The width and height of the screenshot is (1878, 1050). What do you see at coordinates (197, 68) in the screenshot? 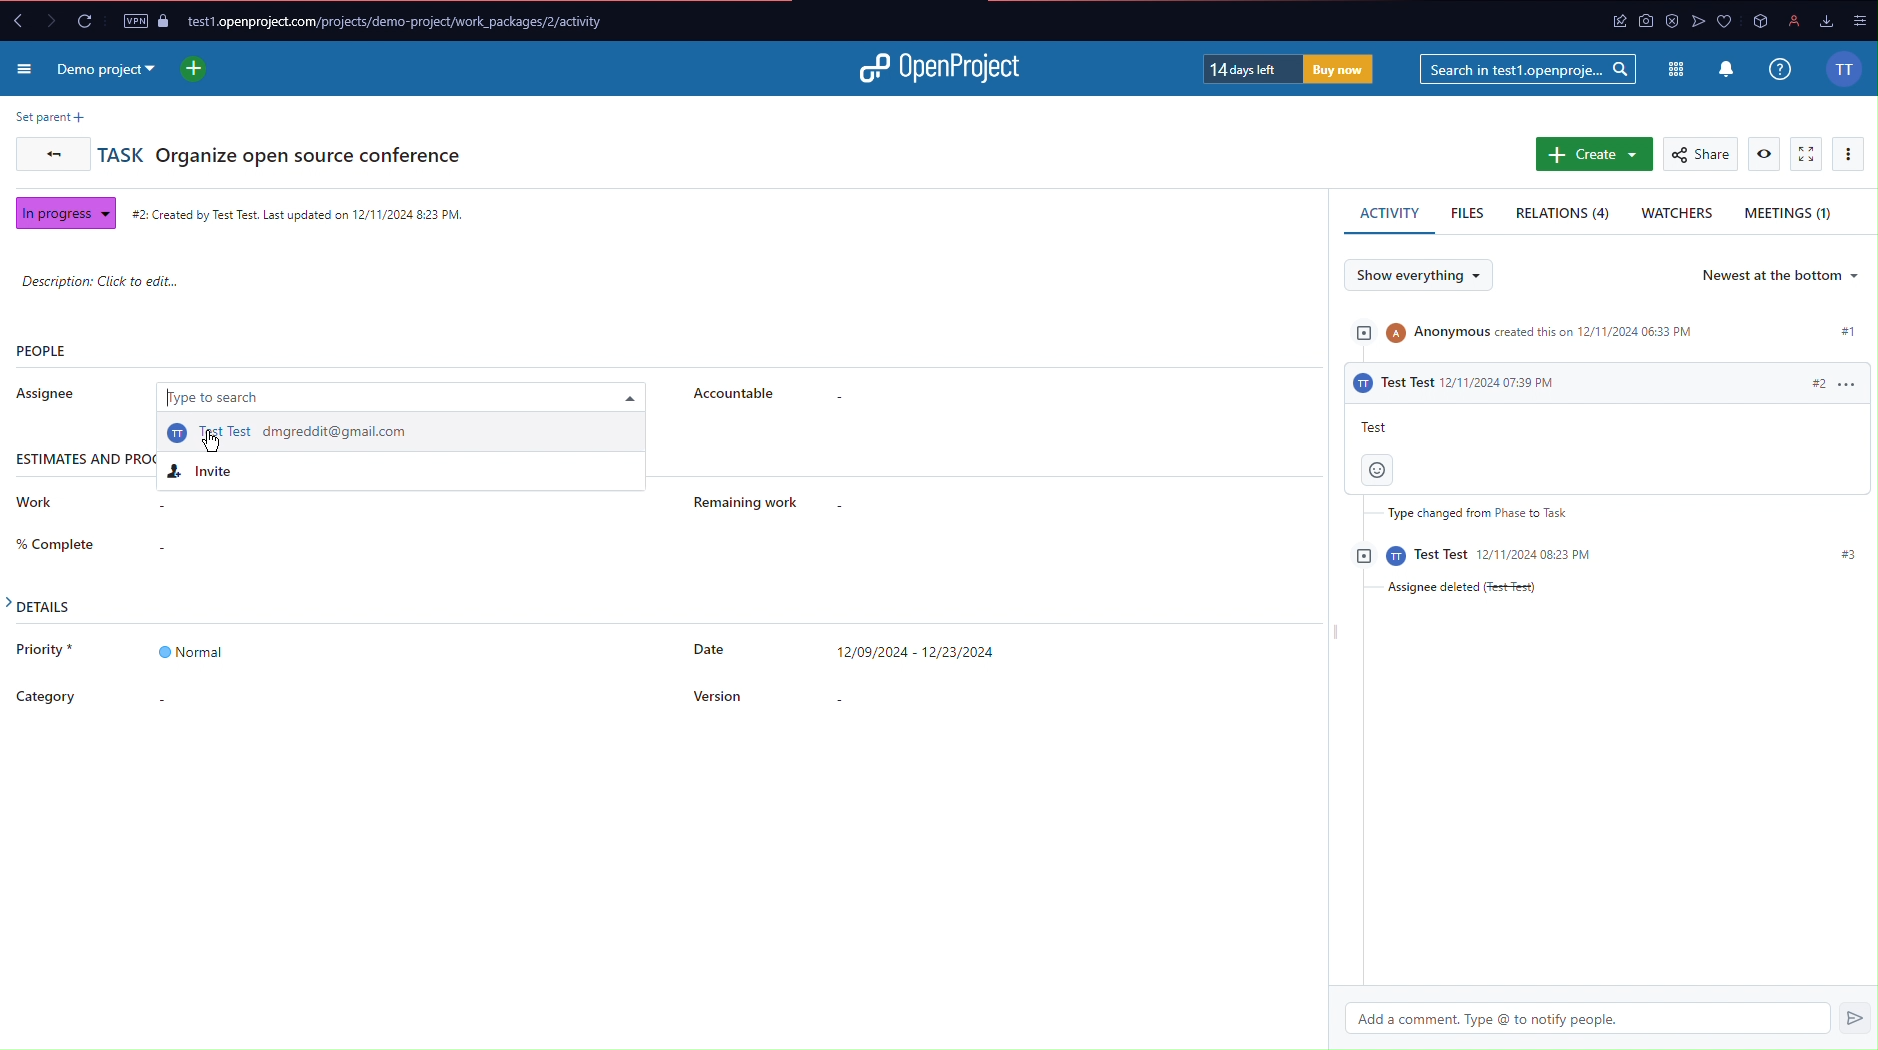
I see `New project` at bounding box center [197, 68].